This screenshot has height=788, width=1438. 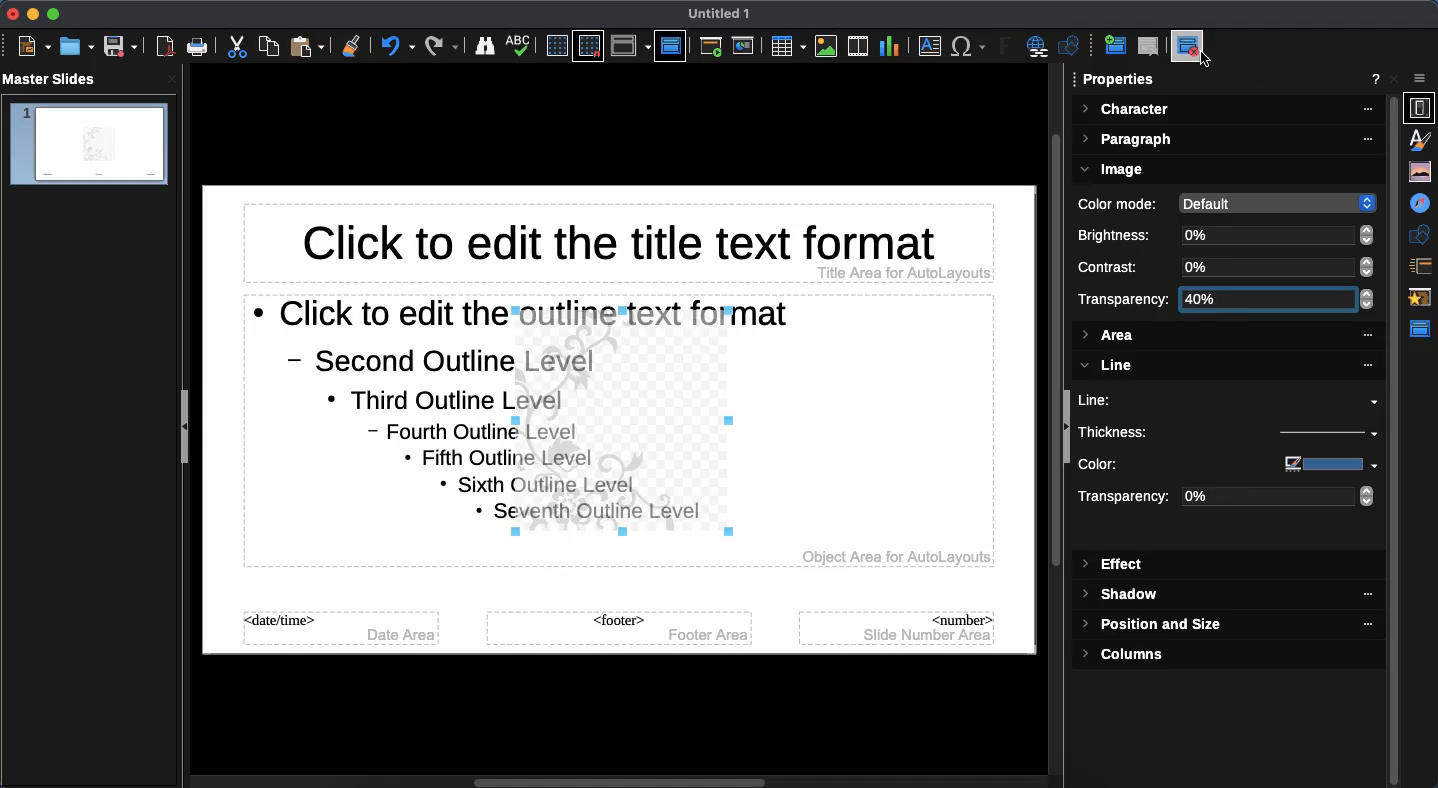 I want to click on Line, so click(x=1225, y=366).